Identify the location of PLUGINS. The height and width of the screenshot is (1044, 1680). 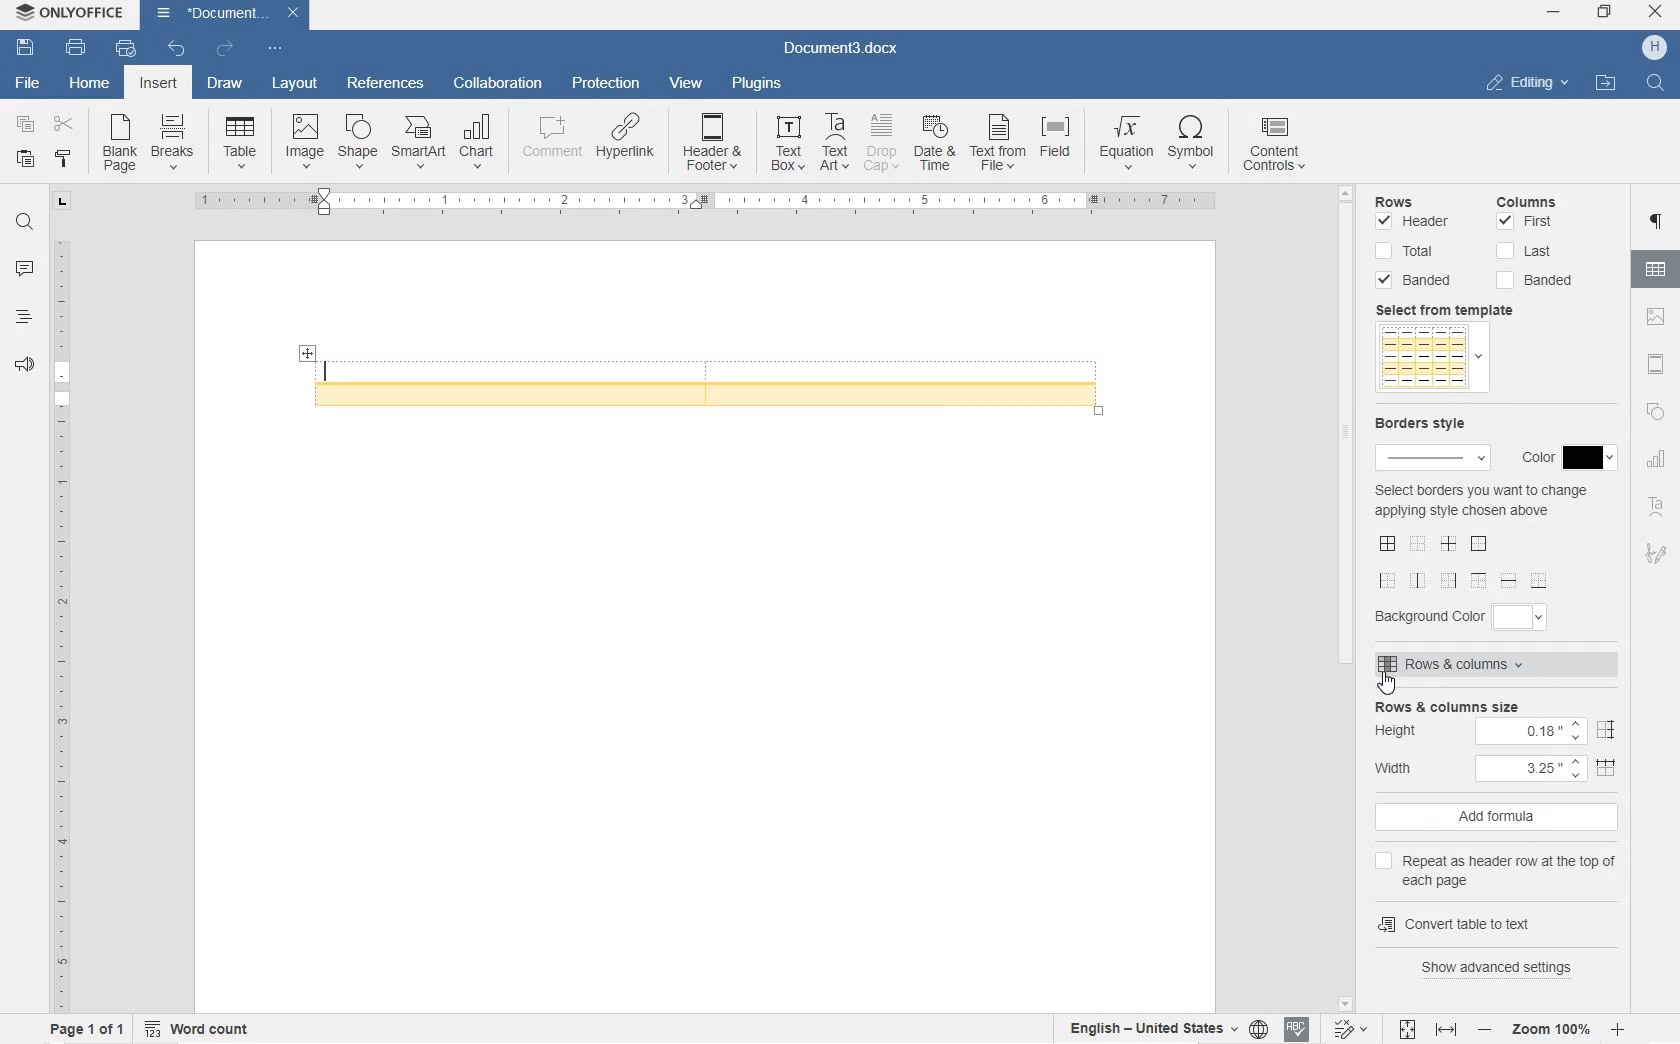
(754, 83).